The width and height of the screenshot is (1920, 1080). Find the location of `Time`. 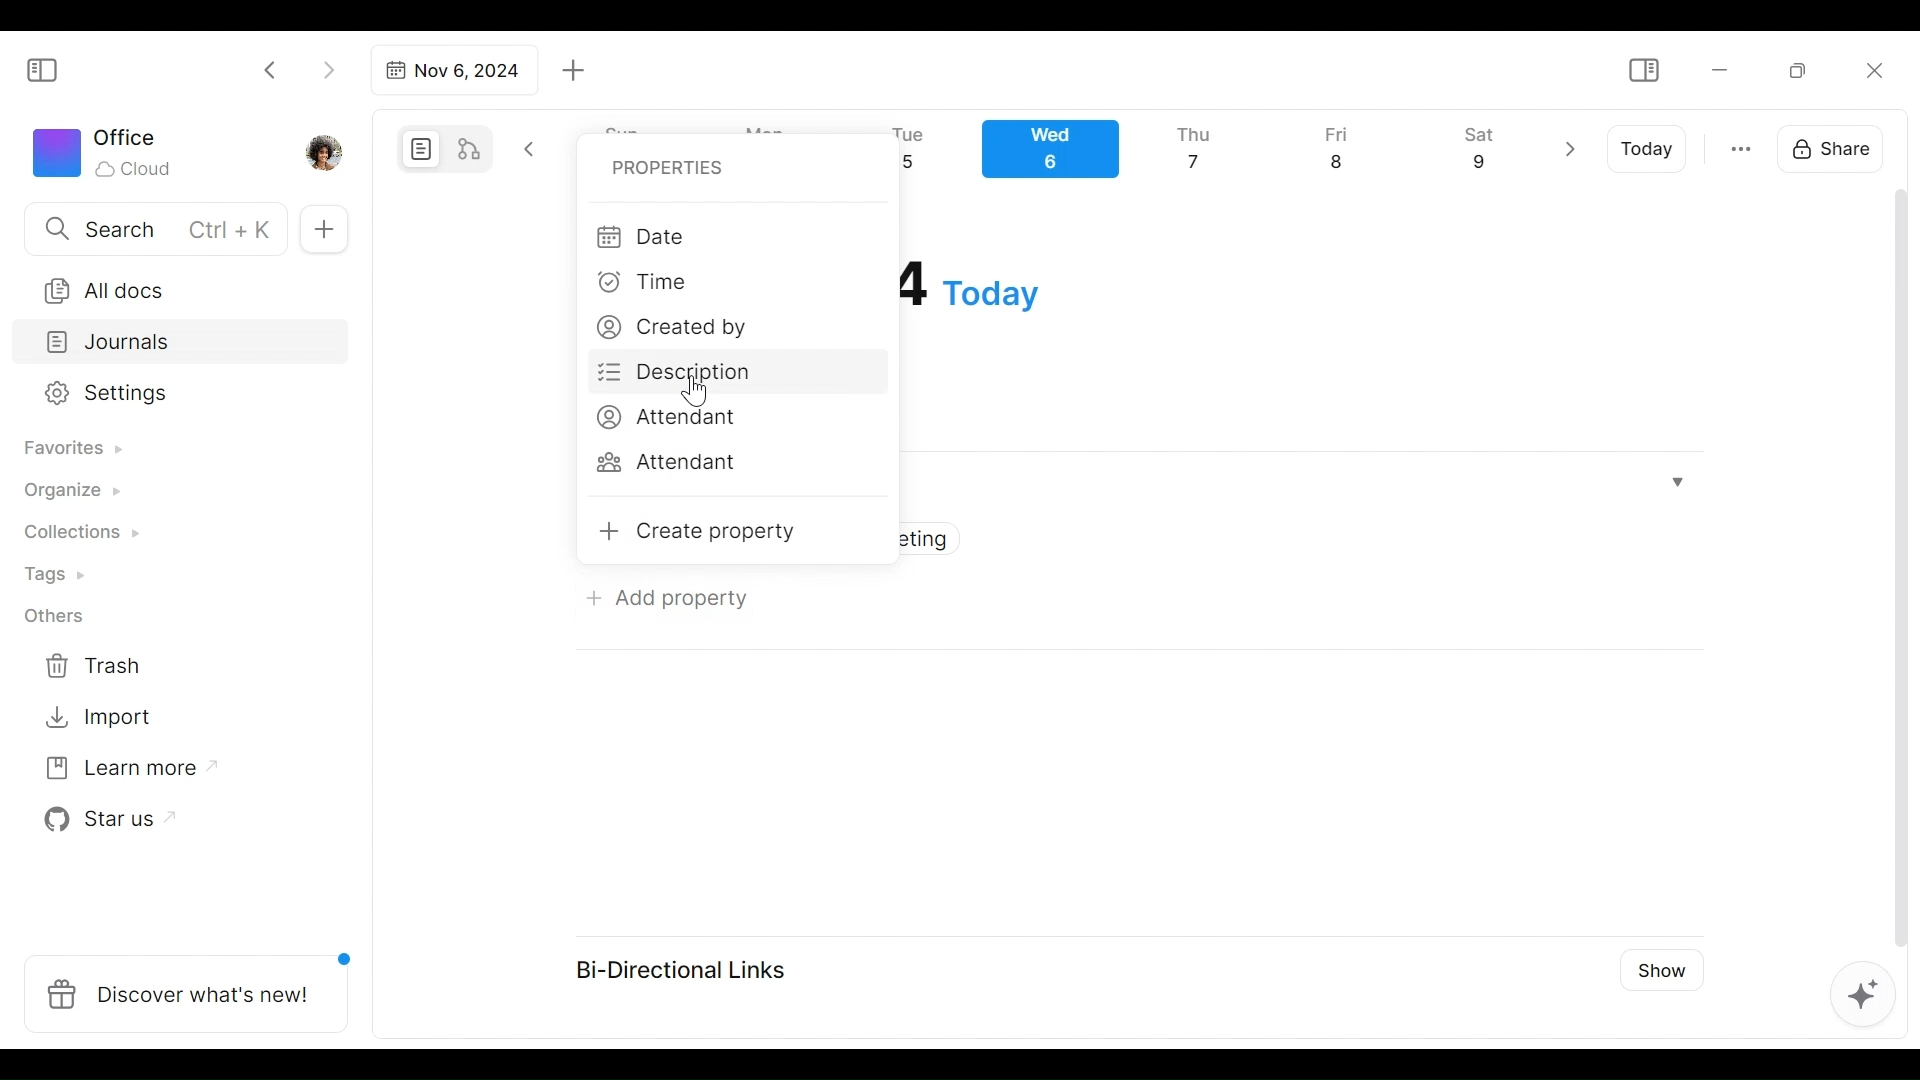

Time is located at coordinates (644, 285).